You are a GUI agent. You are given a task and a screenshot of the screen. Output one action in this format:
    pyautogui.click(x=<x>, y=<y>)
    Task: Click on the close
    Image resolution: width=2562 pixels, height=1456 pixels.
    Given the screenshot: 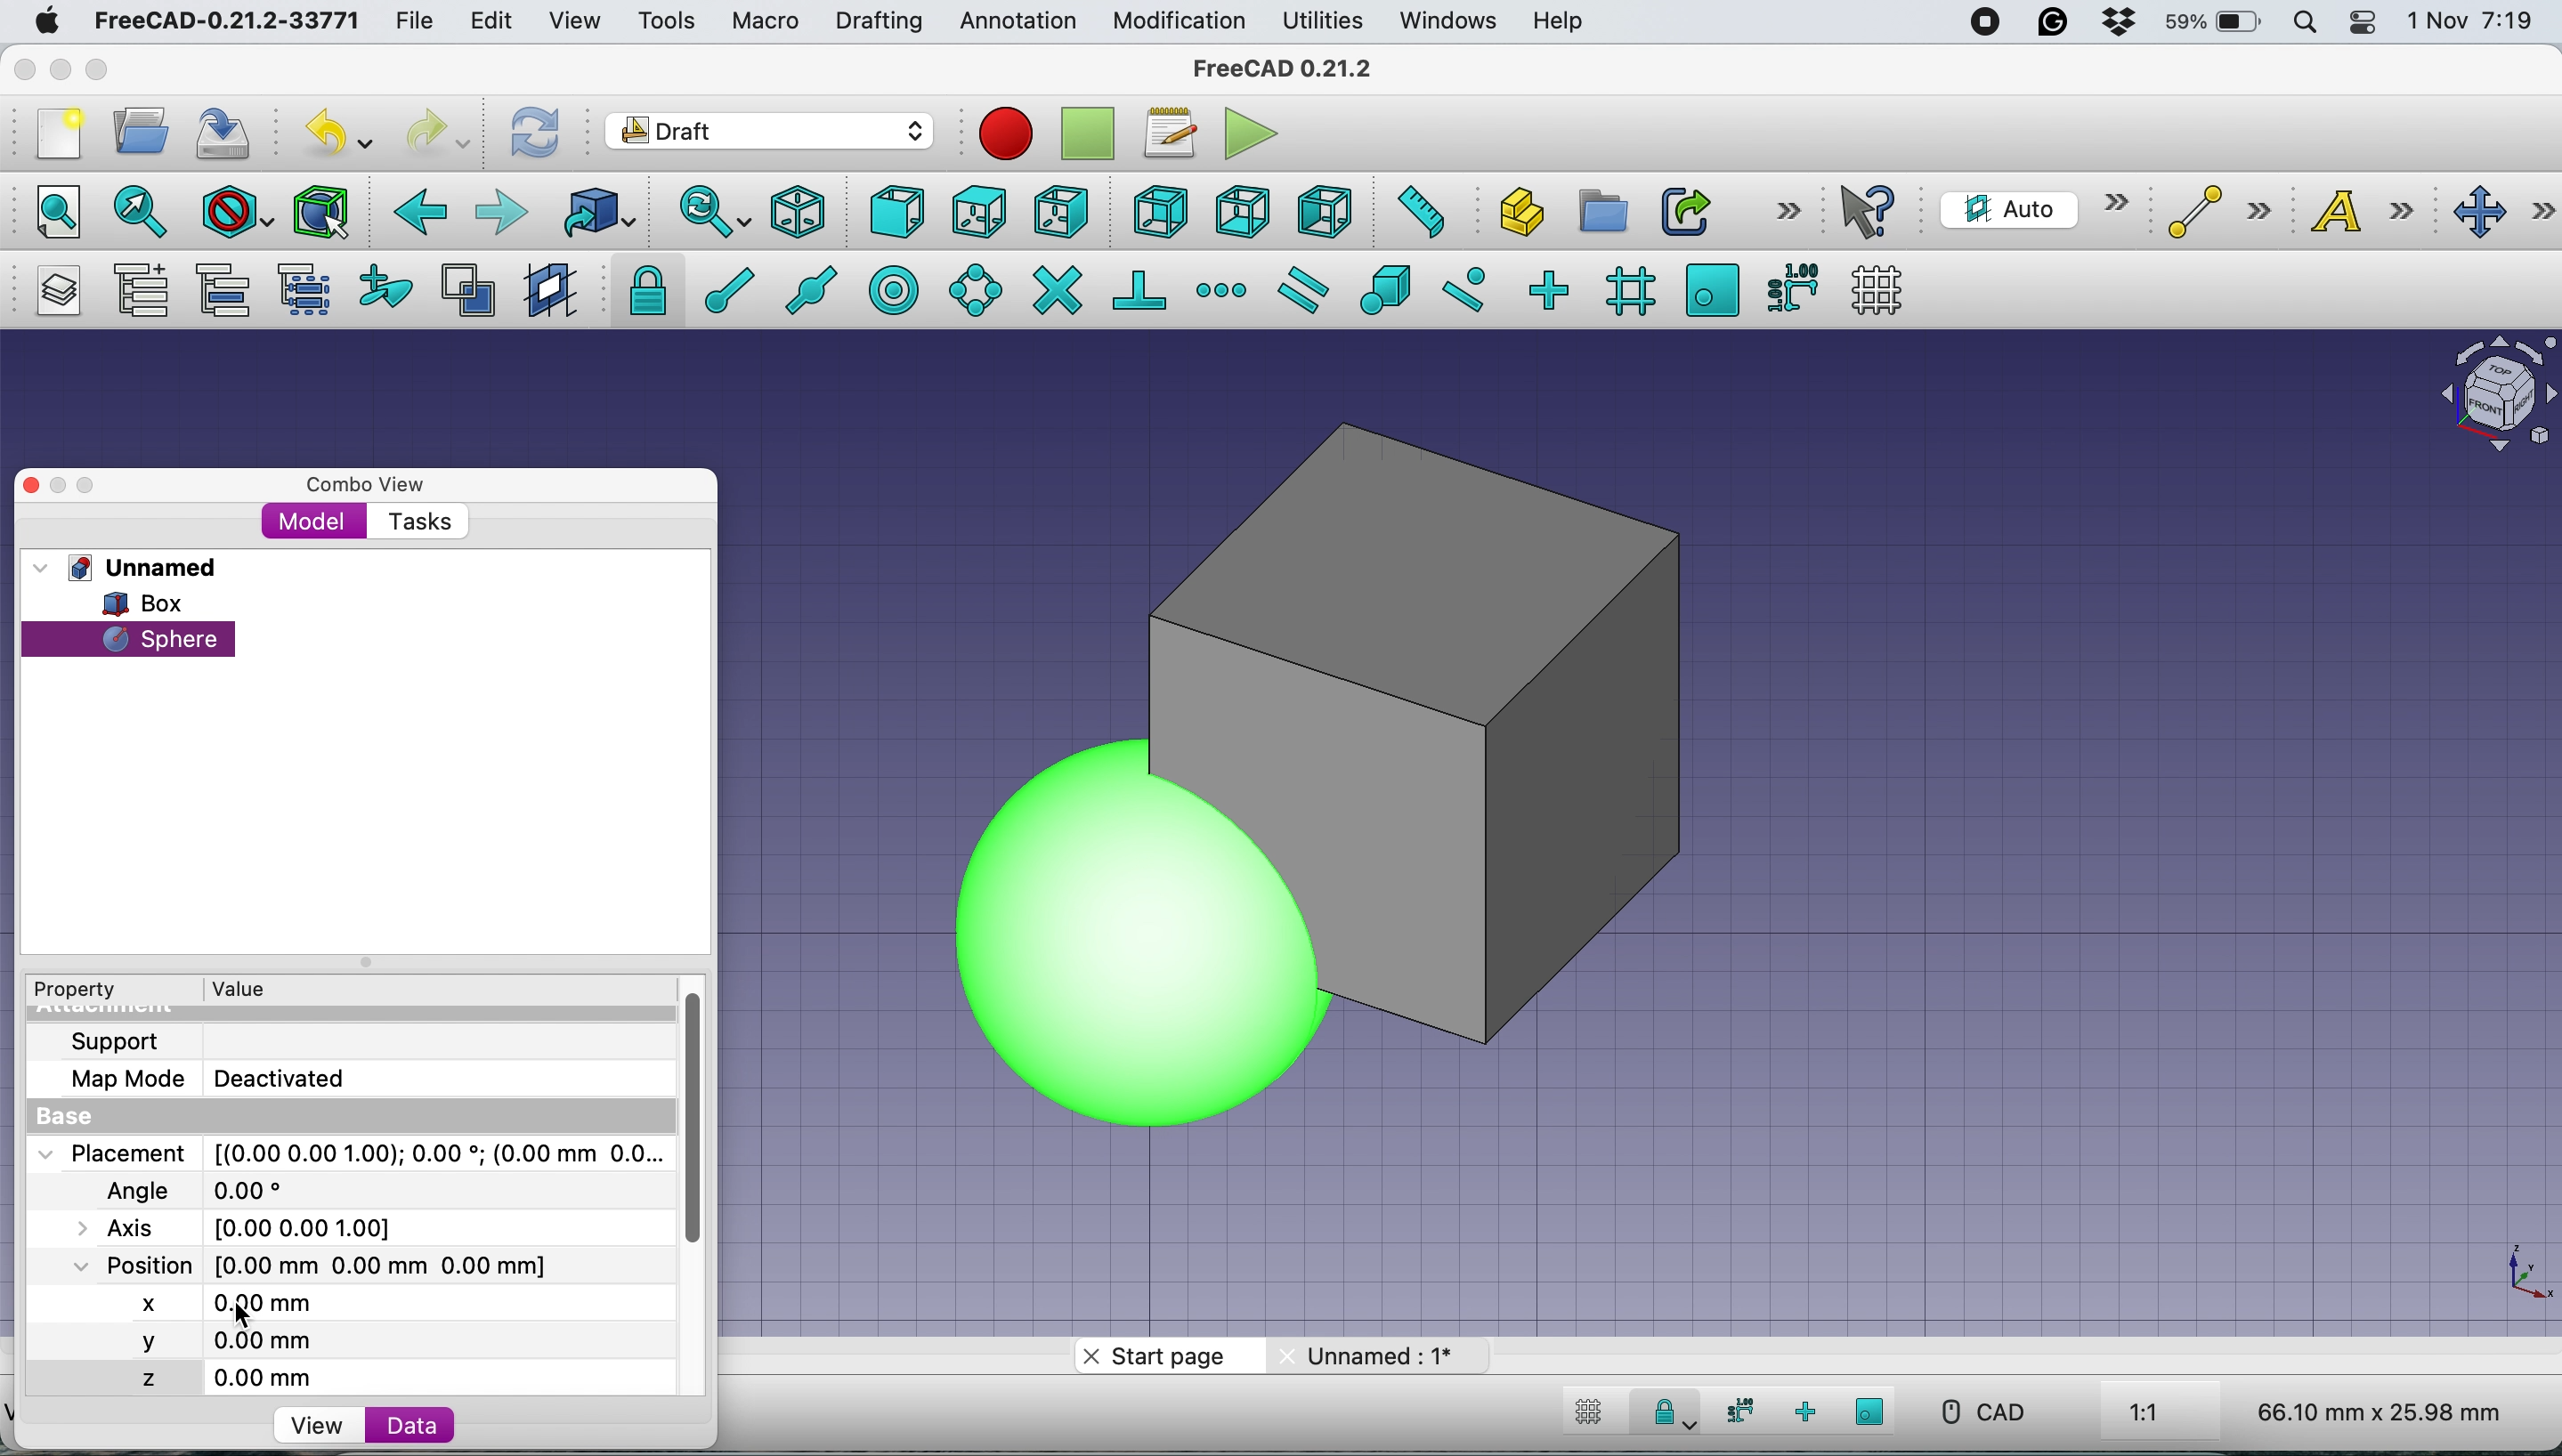 What is the action you would take?
    pyautogui.click(x=25, y=64)
    